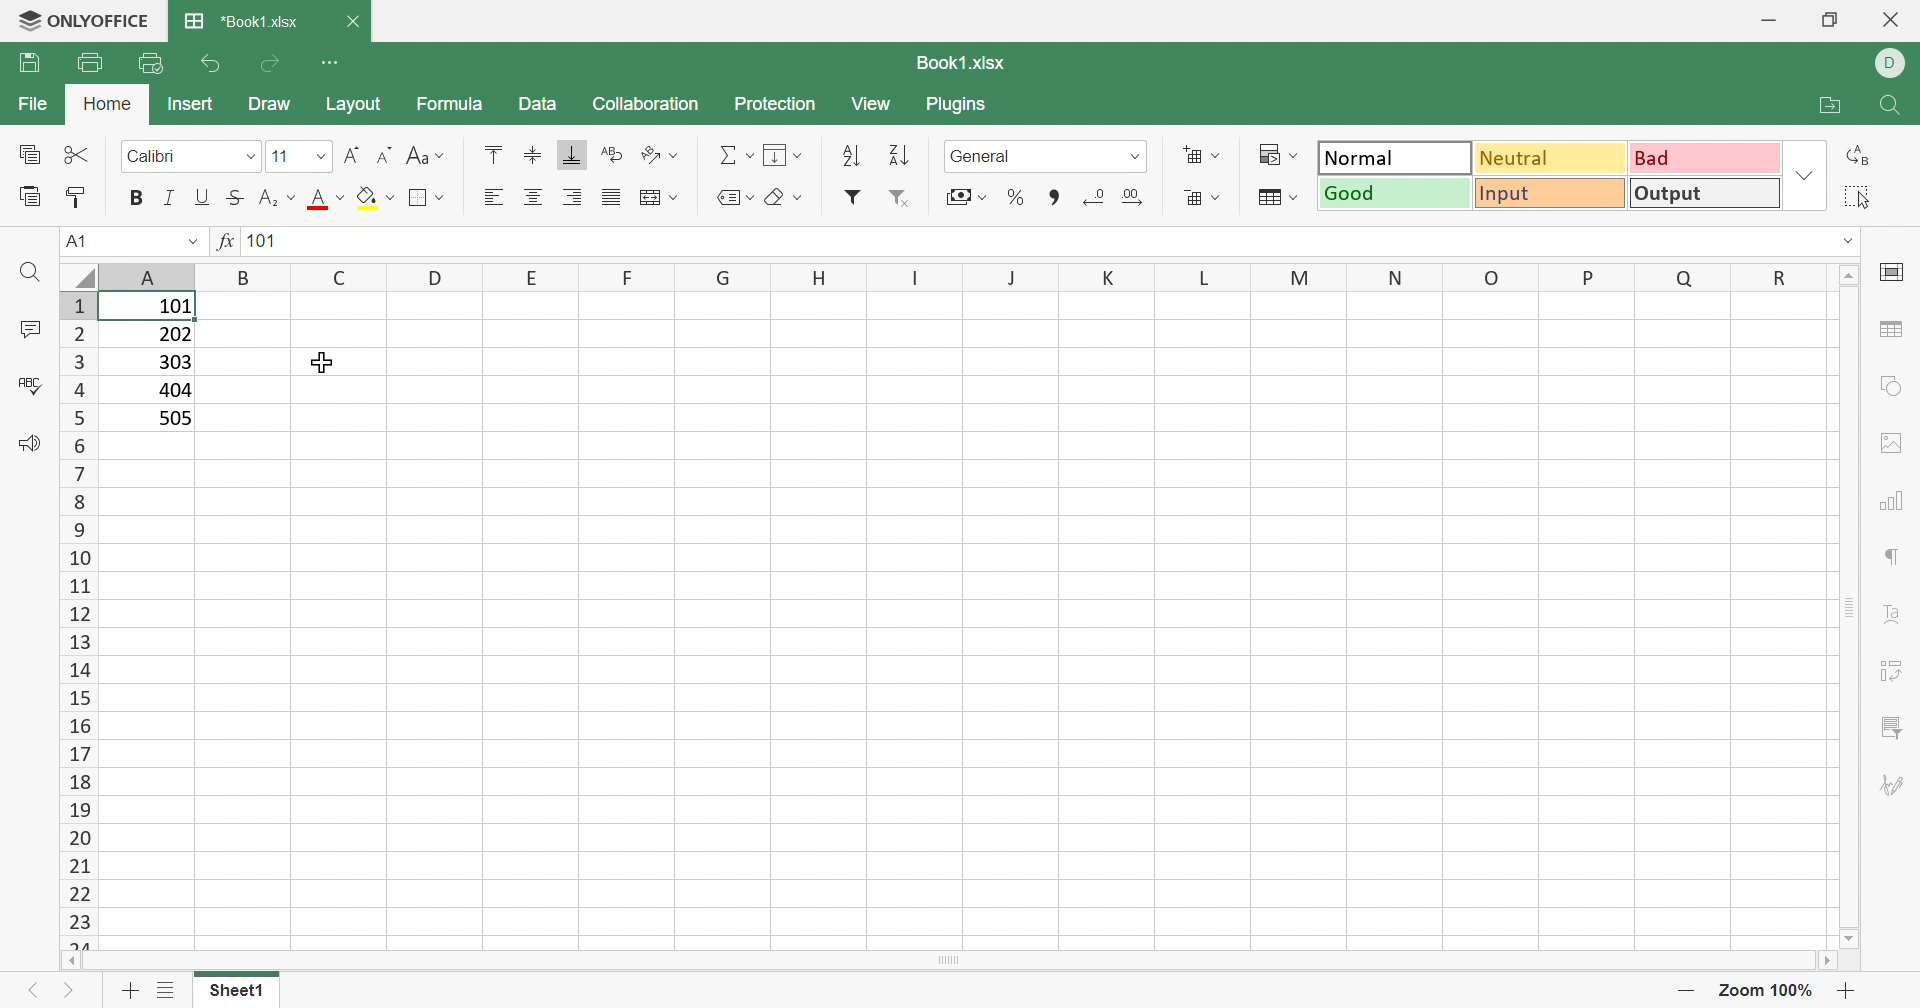 The image size is (1920, 1008). What do you see at coordinates (31, 156) in the screenshot?
I see `Copy` at bounding box center [31, 156].